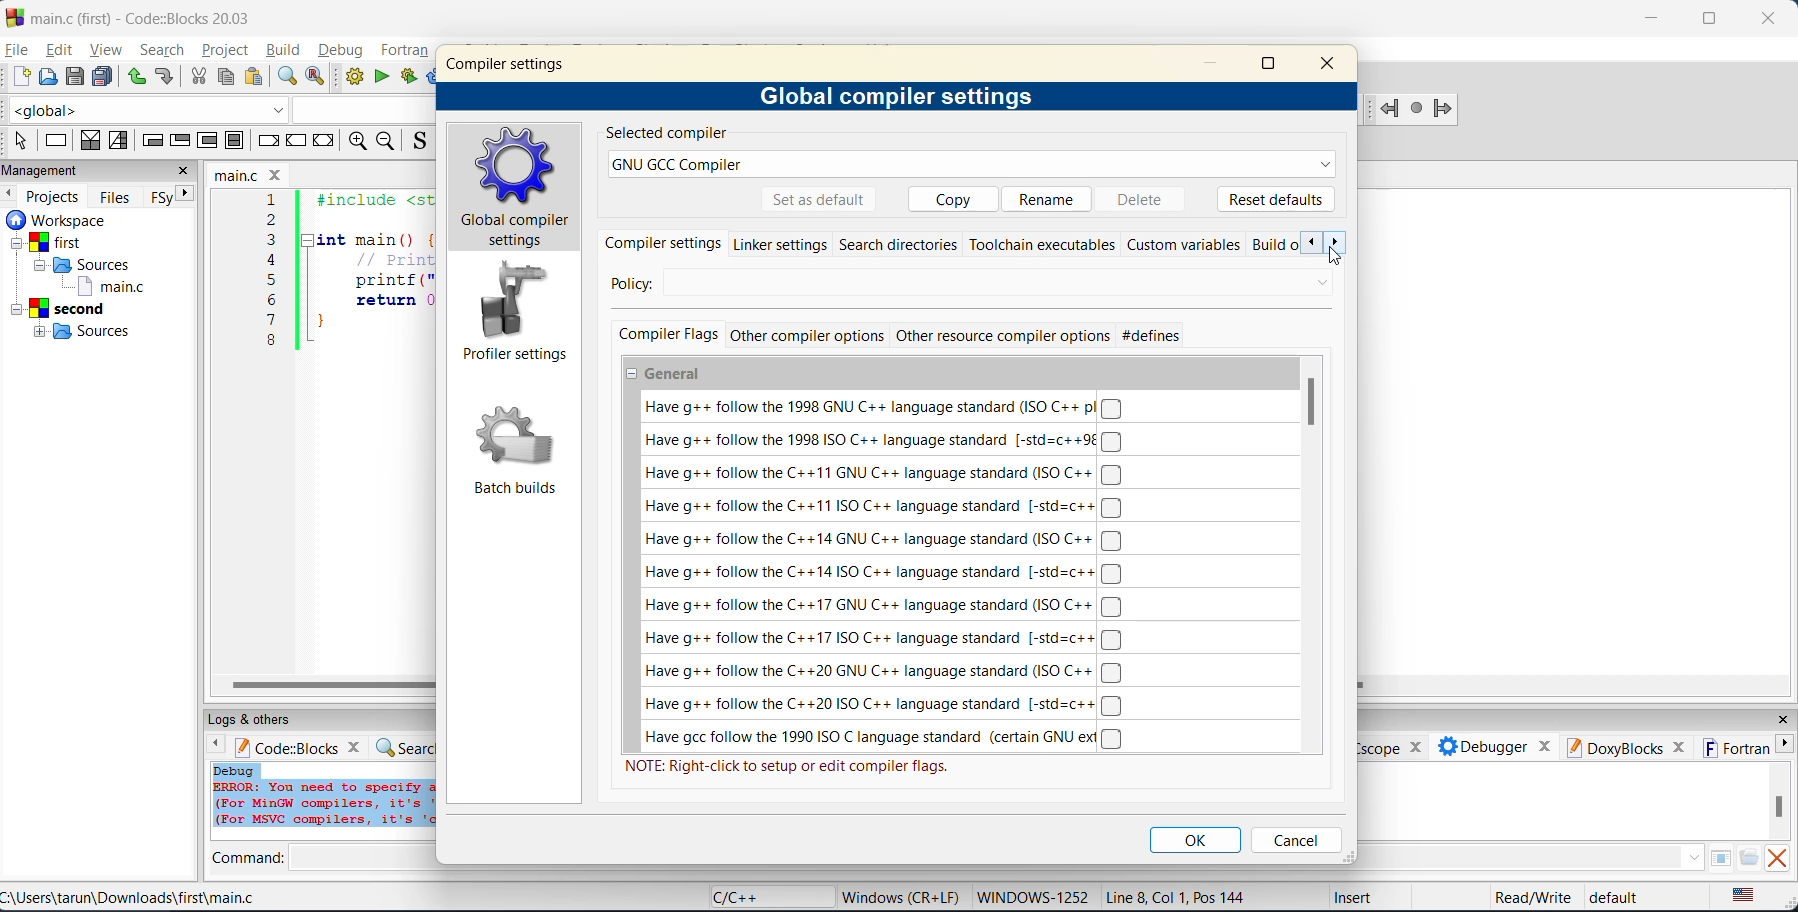  Describe the element at coordinates (1313, 401) in the screenshot. I see `vertical scroll bar` at that location.